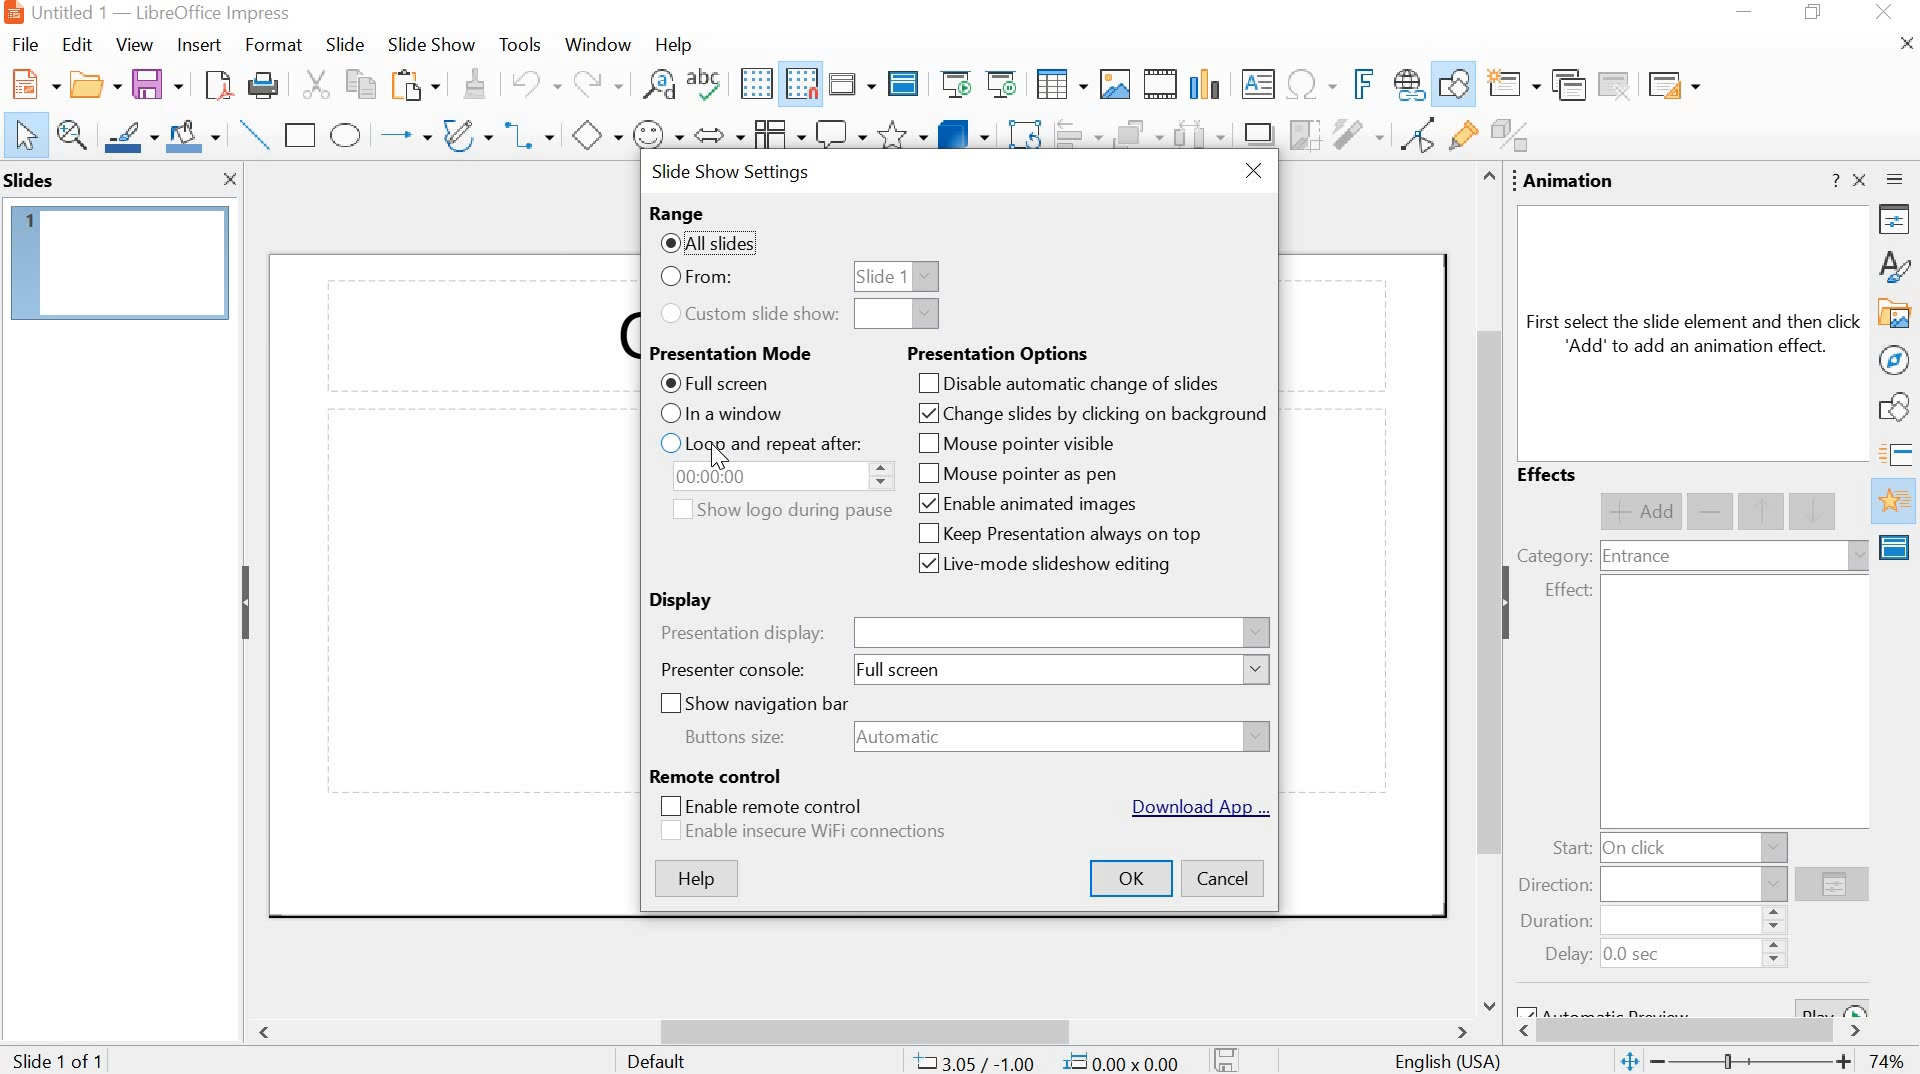  Describe the element at coordinates (1567, 86) in the screenshot. I see `duplicate slide` at that location.